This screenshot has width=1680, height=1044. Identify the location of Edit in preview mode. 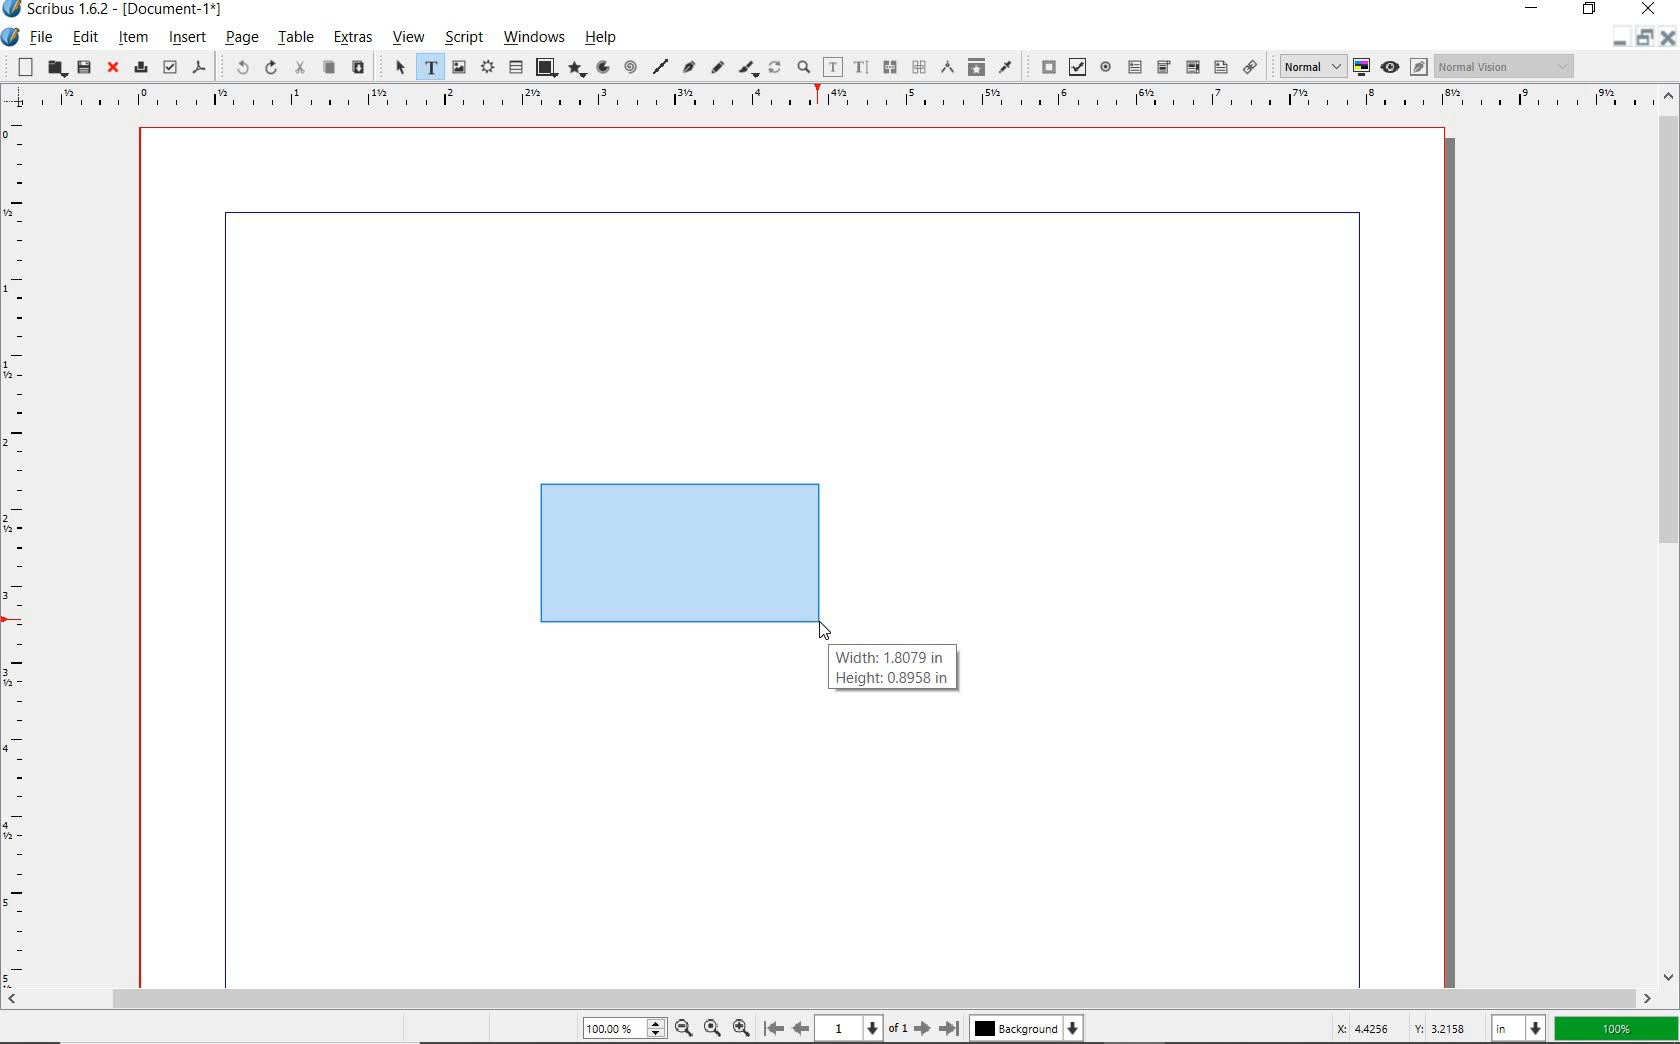
(1420, 66).